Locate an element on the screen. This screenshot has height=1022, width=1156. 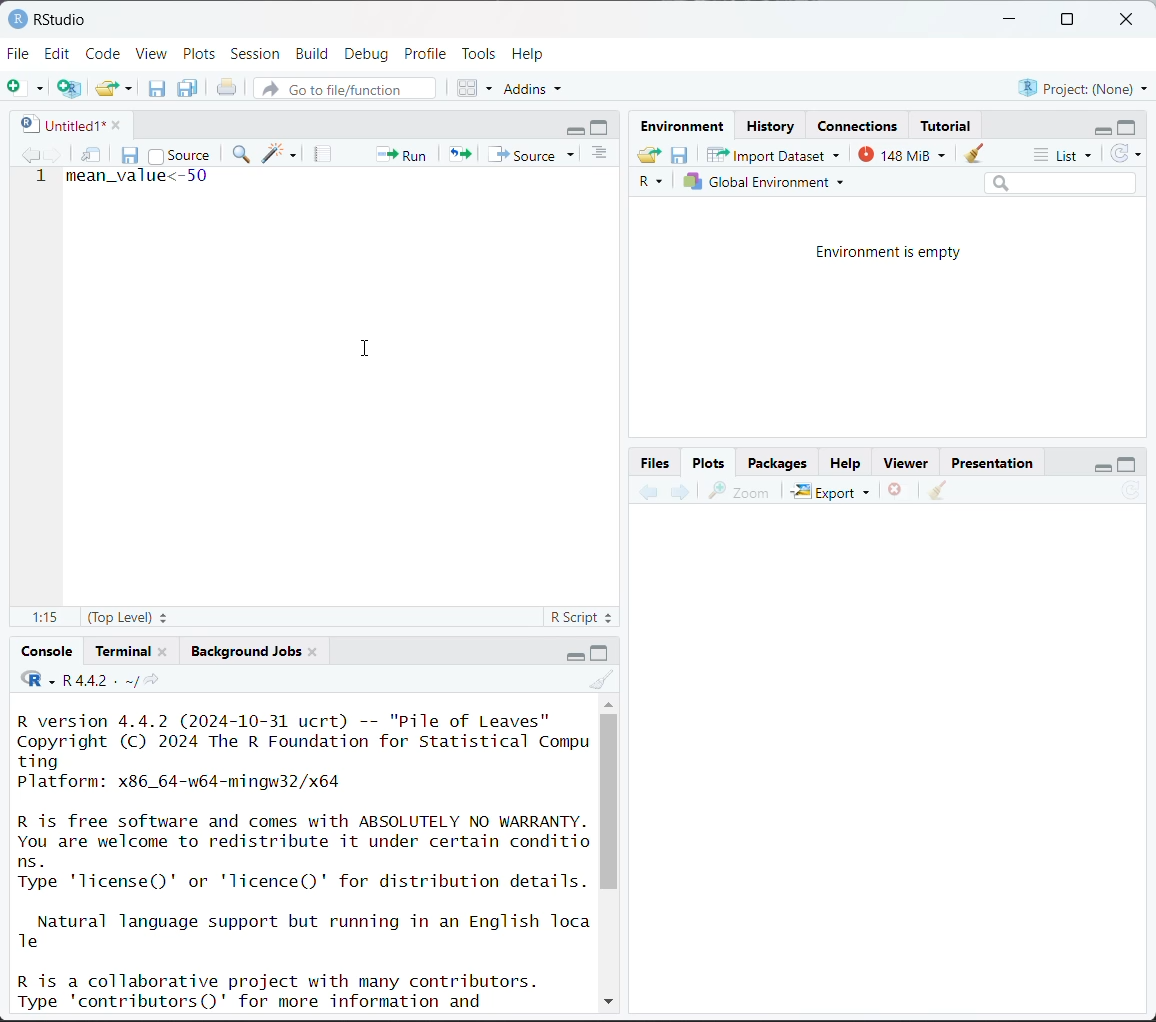
close is located at coordinates (111, 123).